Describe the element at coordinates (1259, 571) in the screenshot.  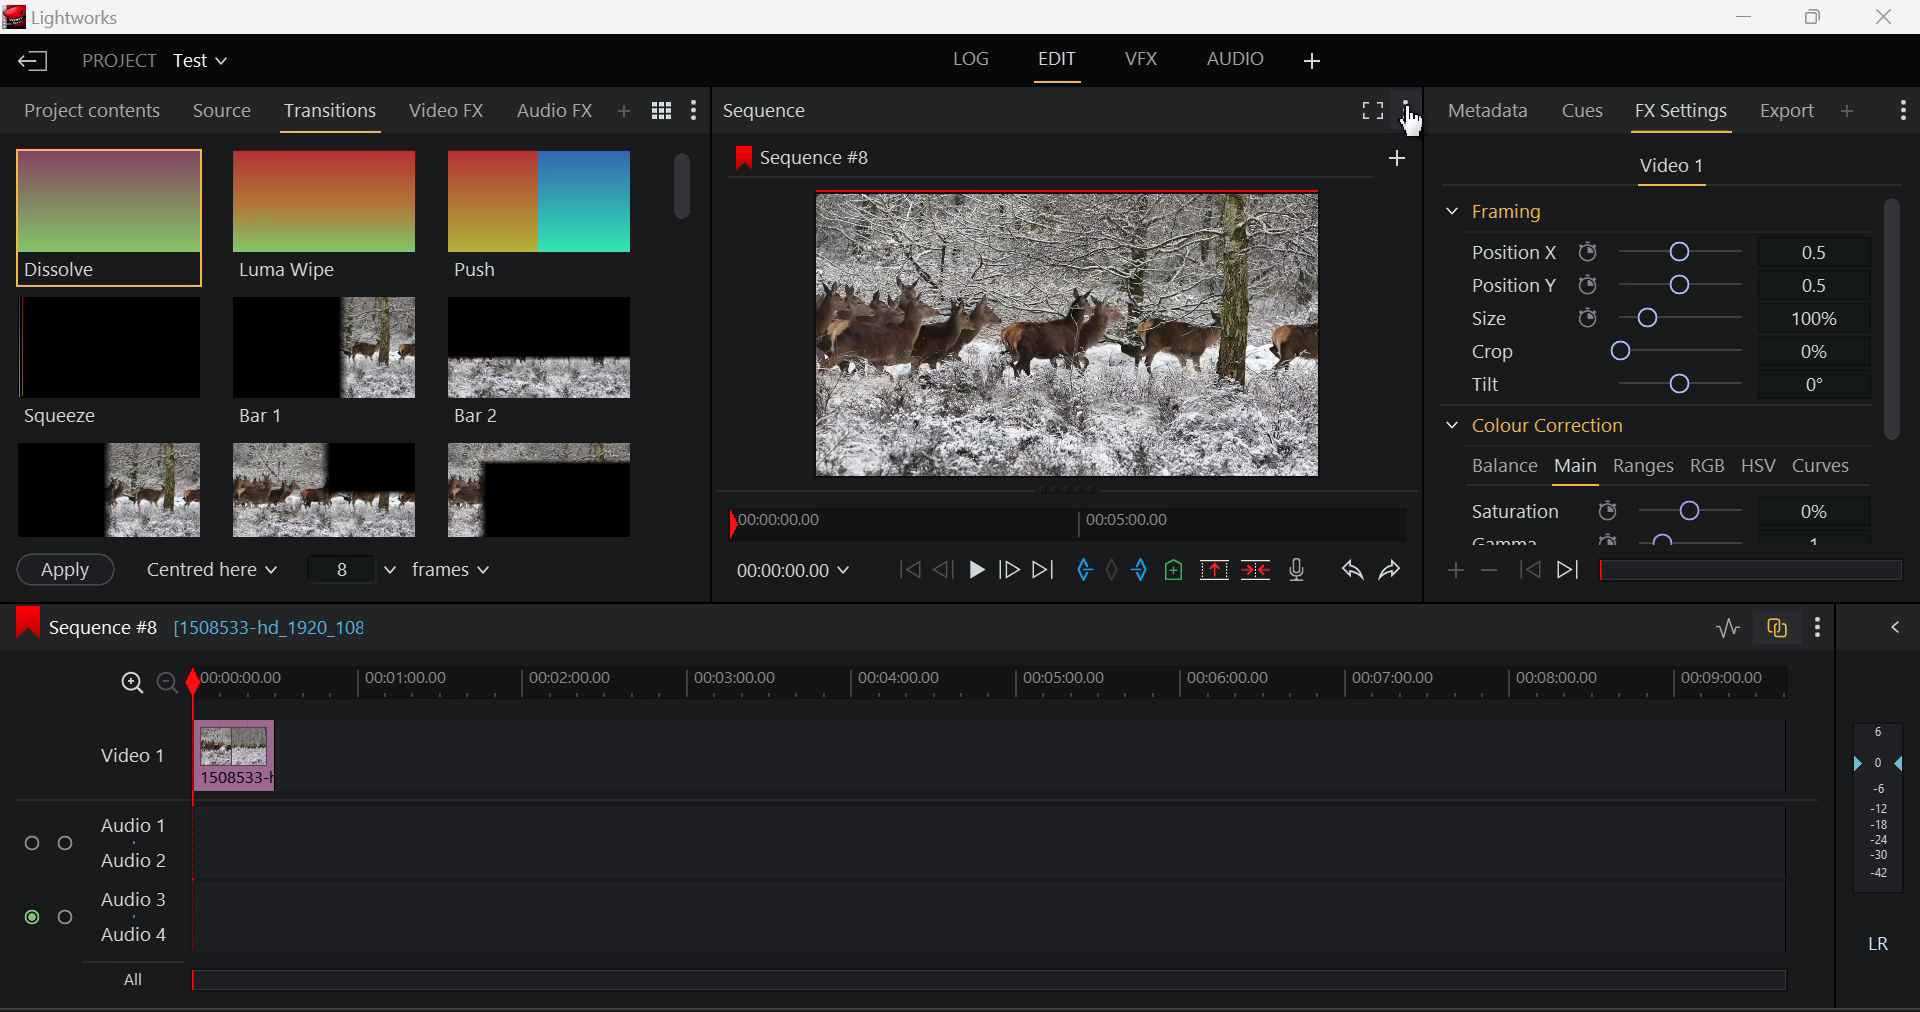
I see `Delete/Cut` at that location.